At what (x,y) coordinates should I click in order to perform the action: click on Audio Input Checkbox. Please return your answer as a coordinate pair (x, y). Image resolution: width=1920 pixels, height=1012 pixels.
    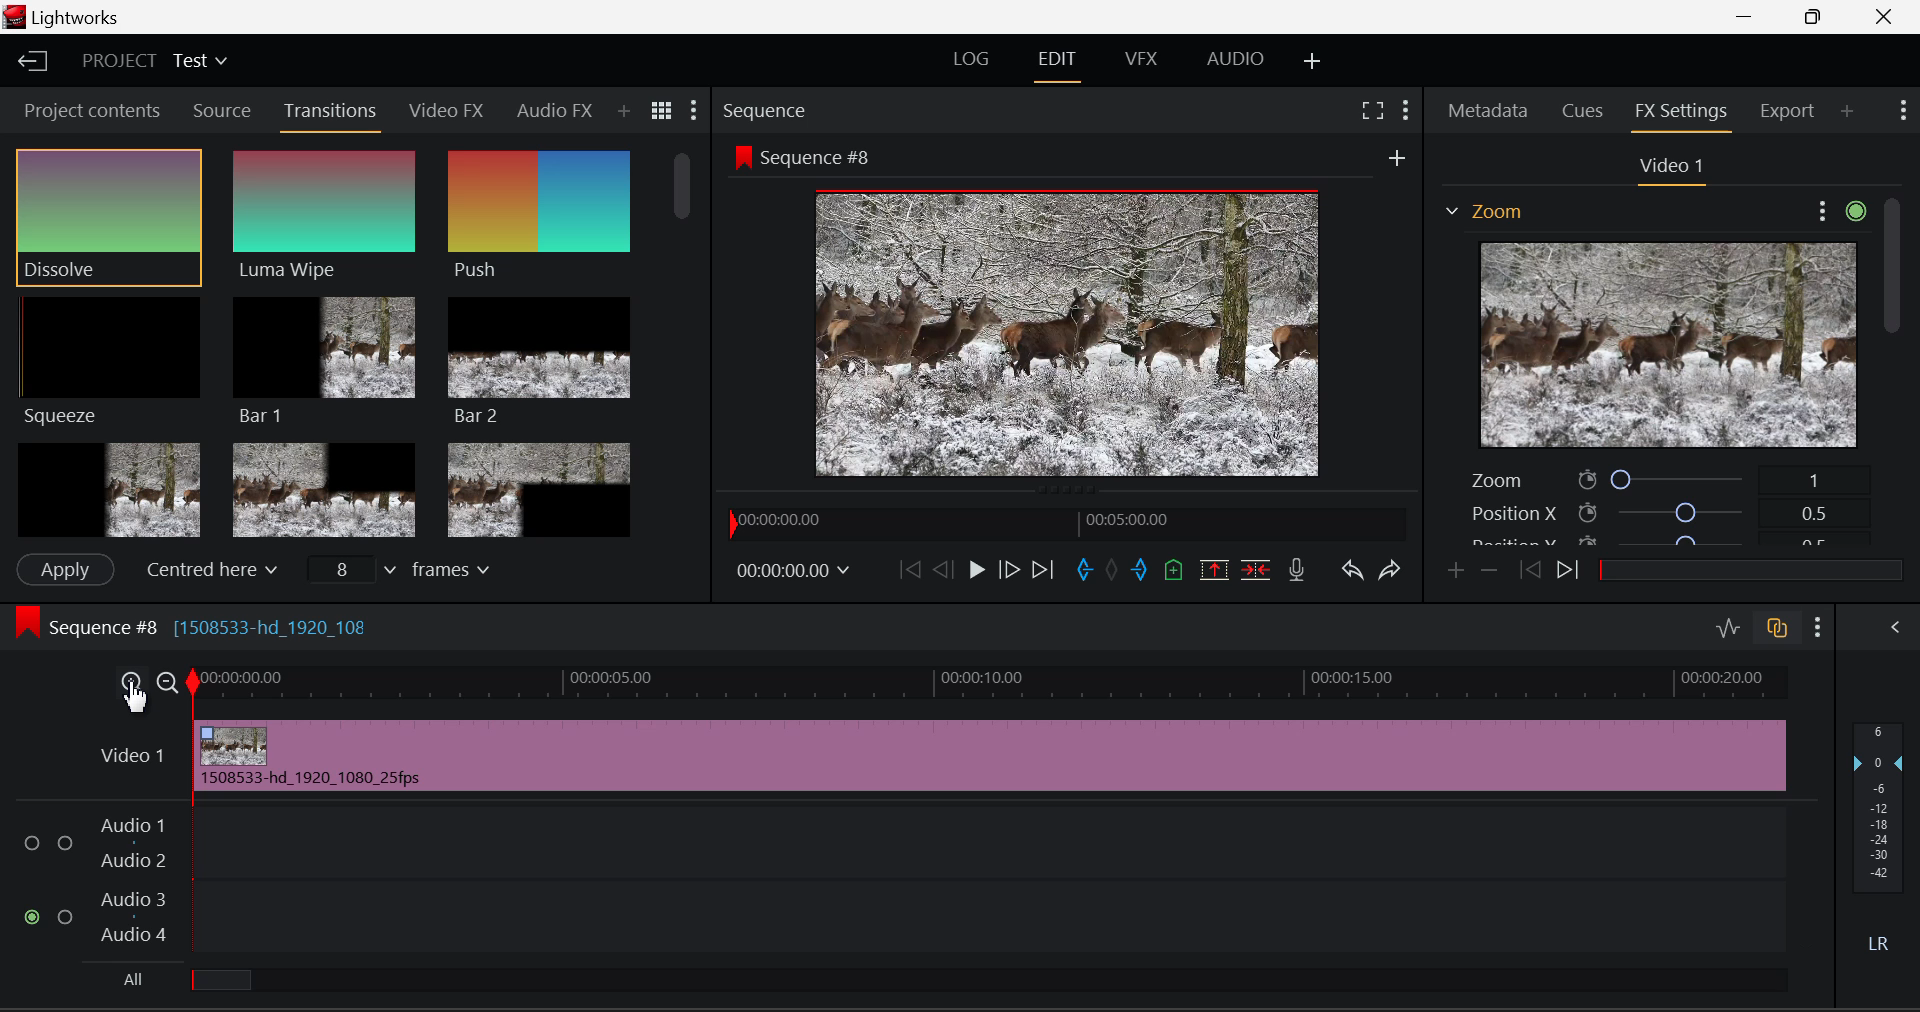
    Looking at the image, I should click on (65, 844).